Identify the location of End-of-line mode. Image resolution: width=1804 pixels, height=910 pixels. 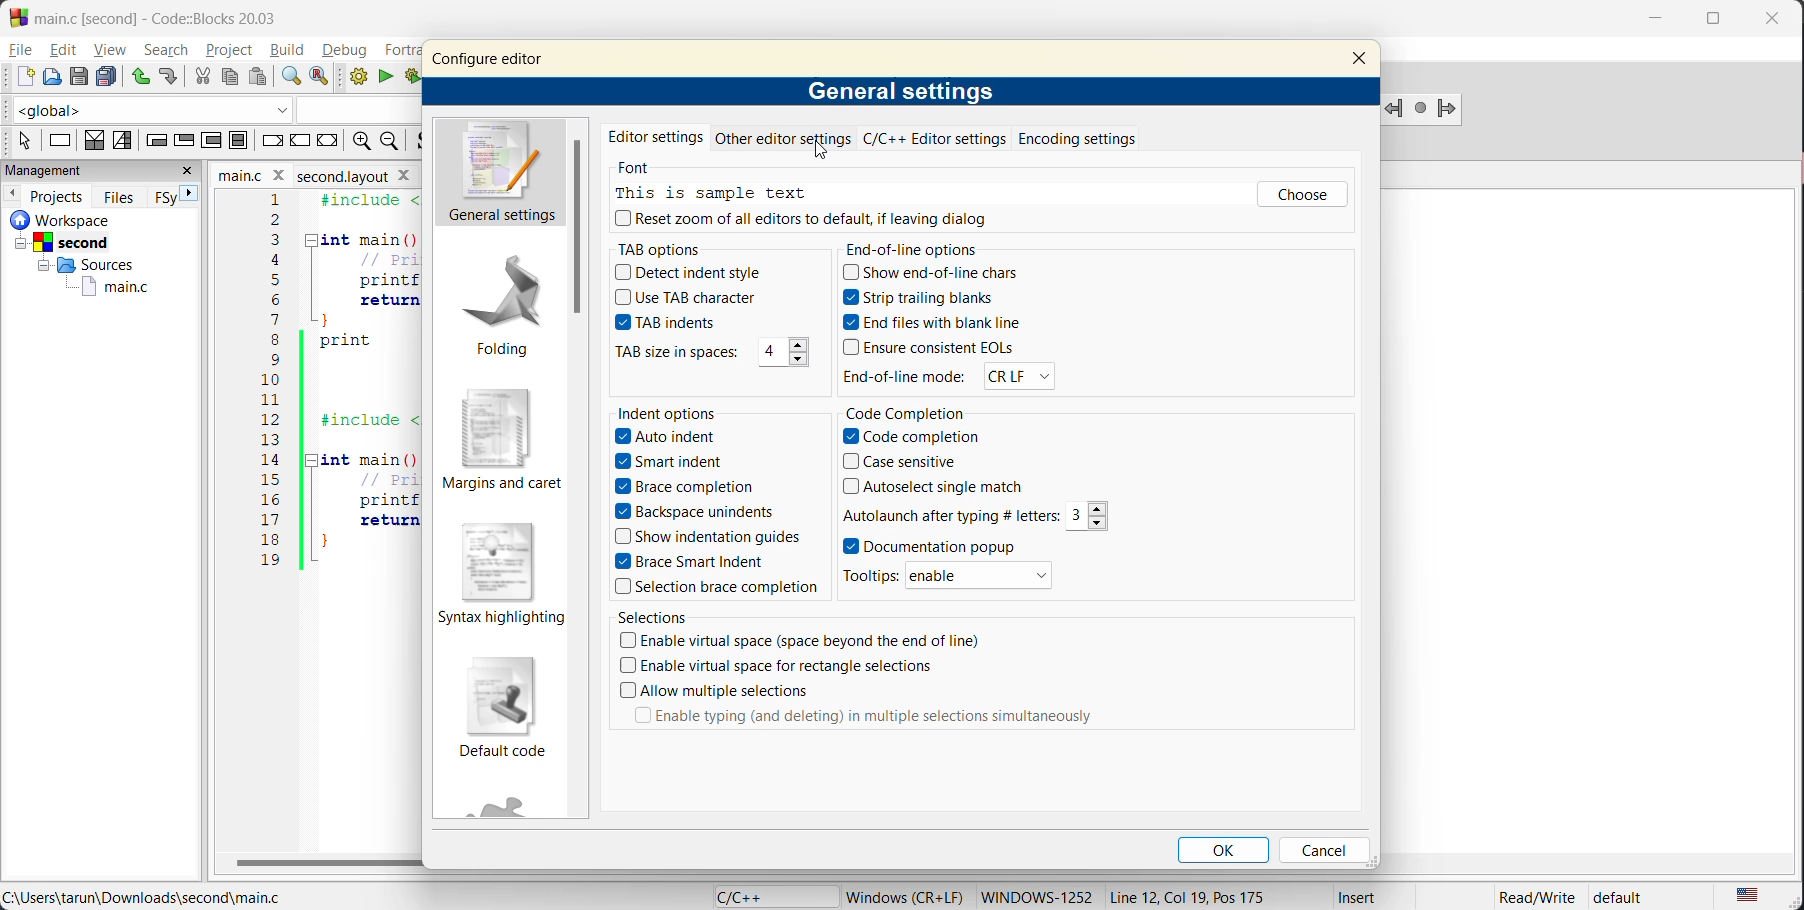
(904, 375).